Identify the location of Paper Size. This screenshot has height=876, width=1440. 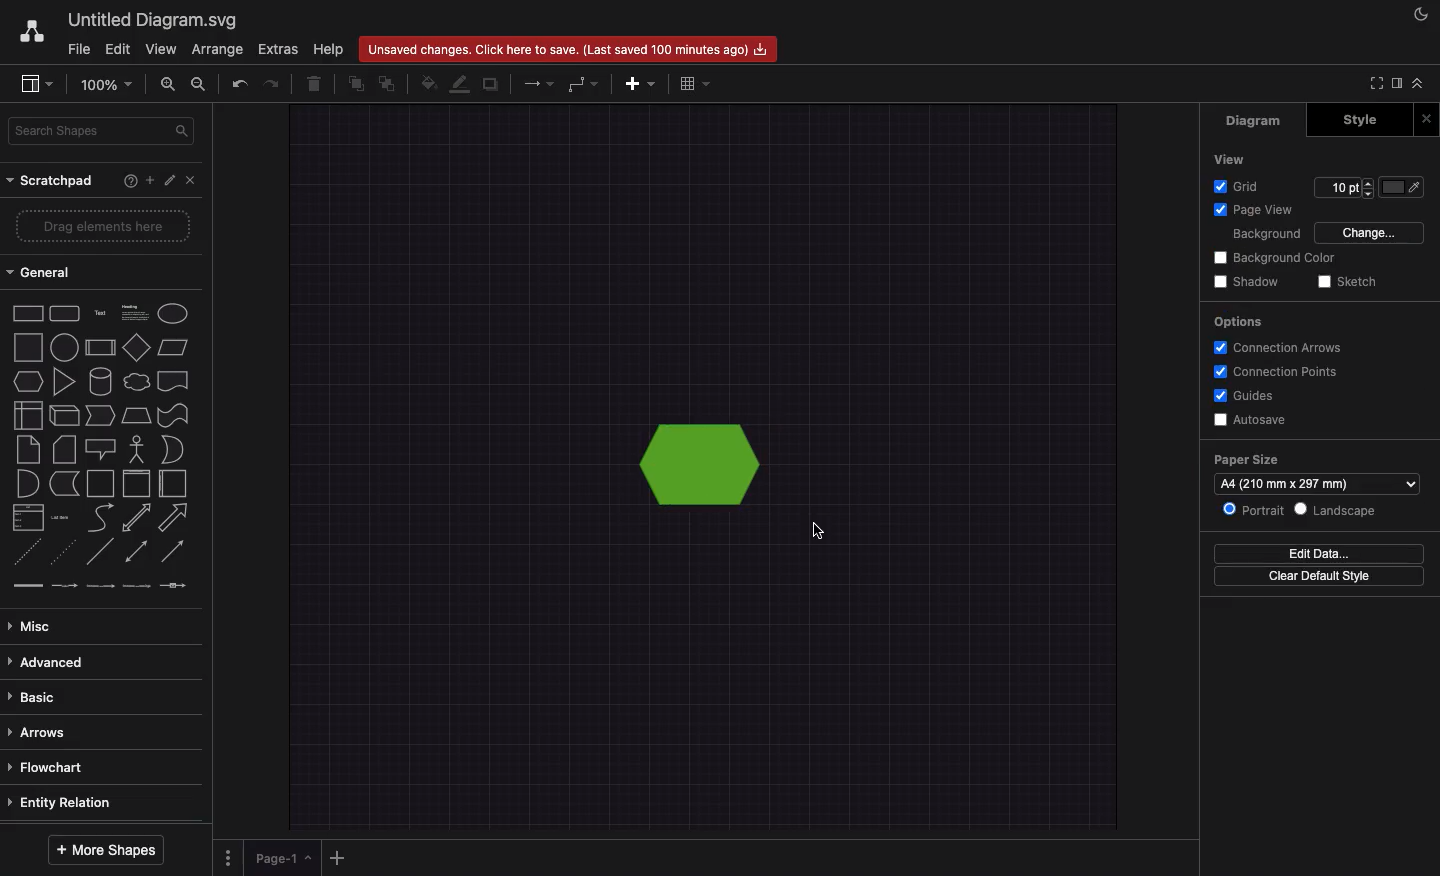
(1255, 461).